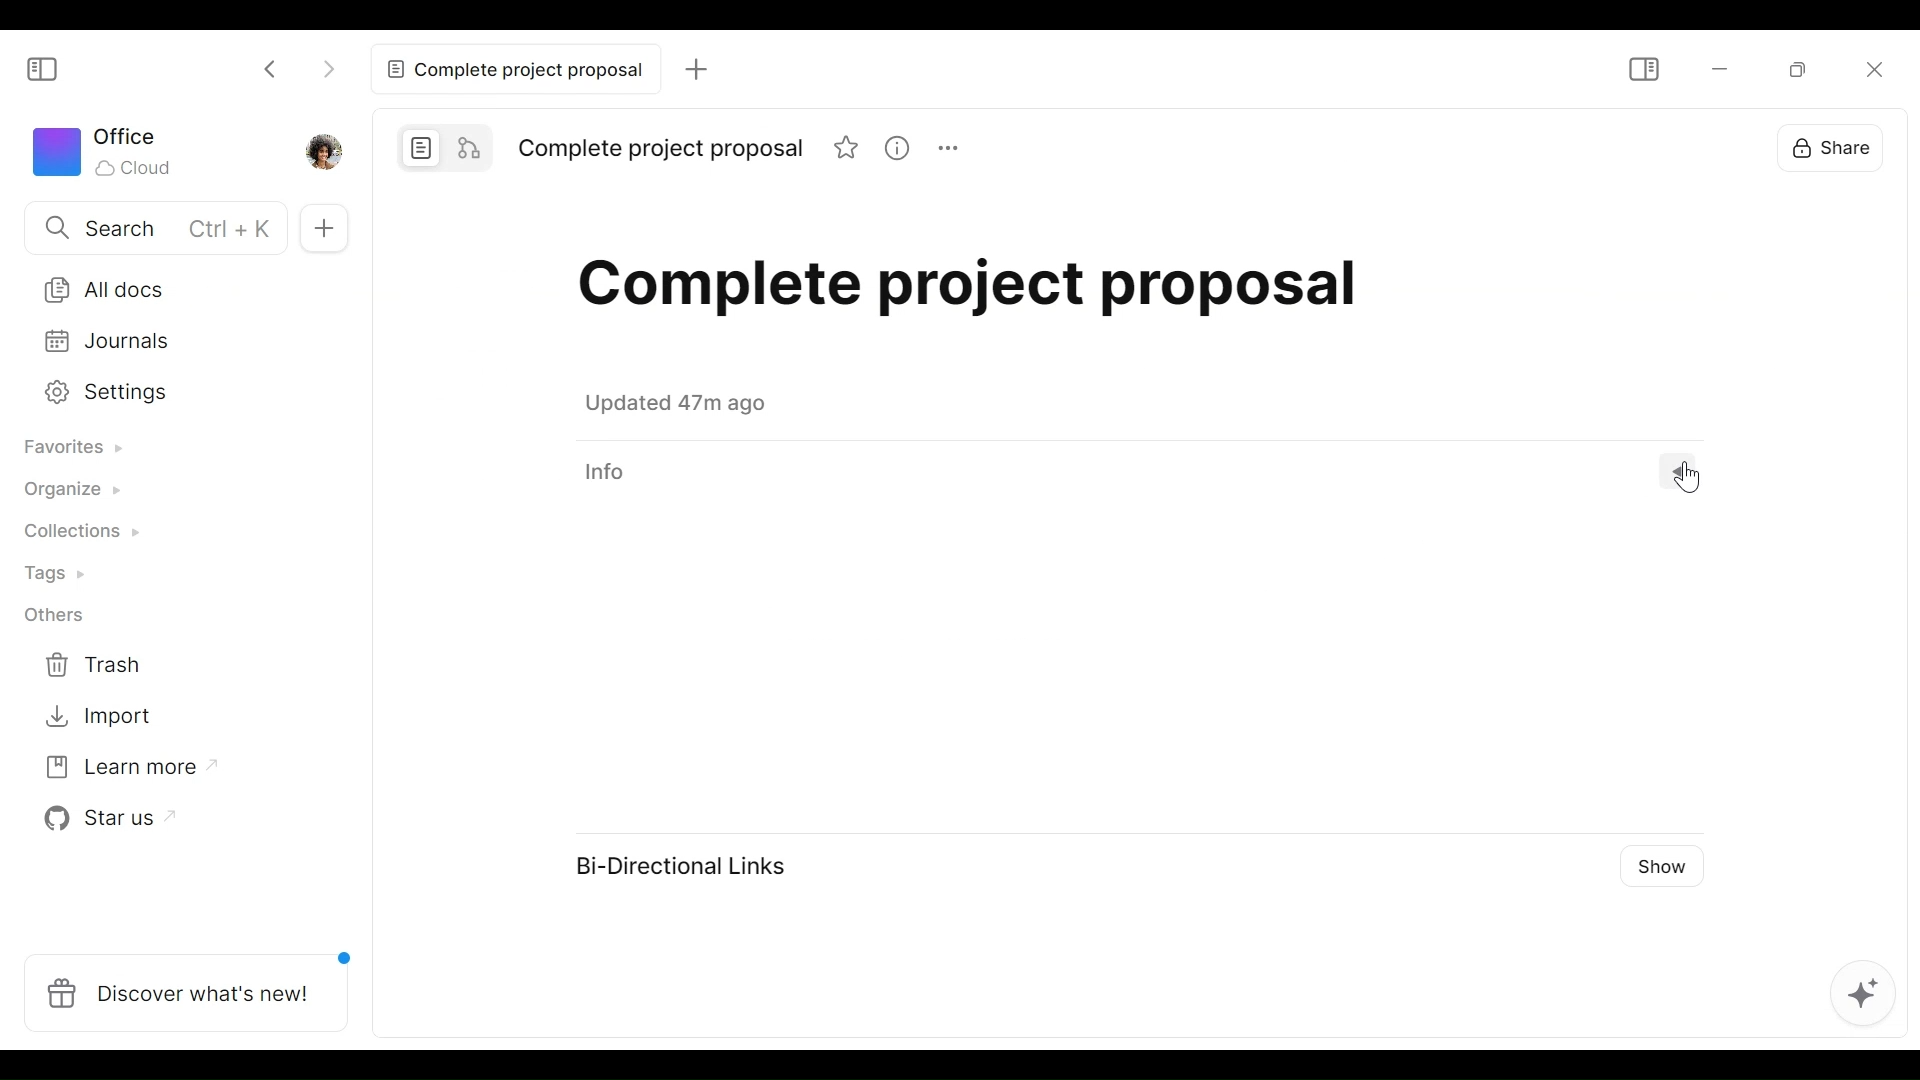  Describe the element at coordinates (1646, 69) in the screenshot. I see `Show/Hide Sidebar` at that location.